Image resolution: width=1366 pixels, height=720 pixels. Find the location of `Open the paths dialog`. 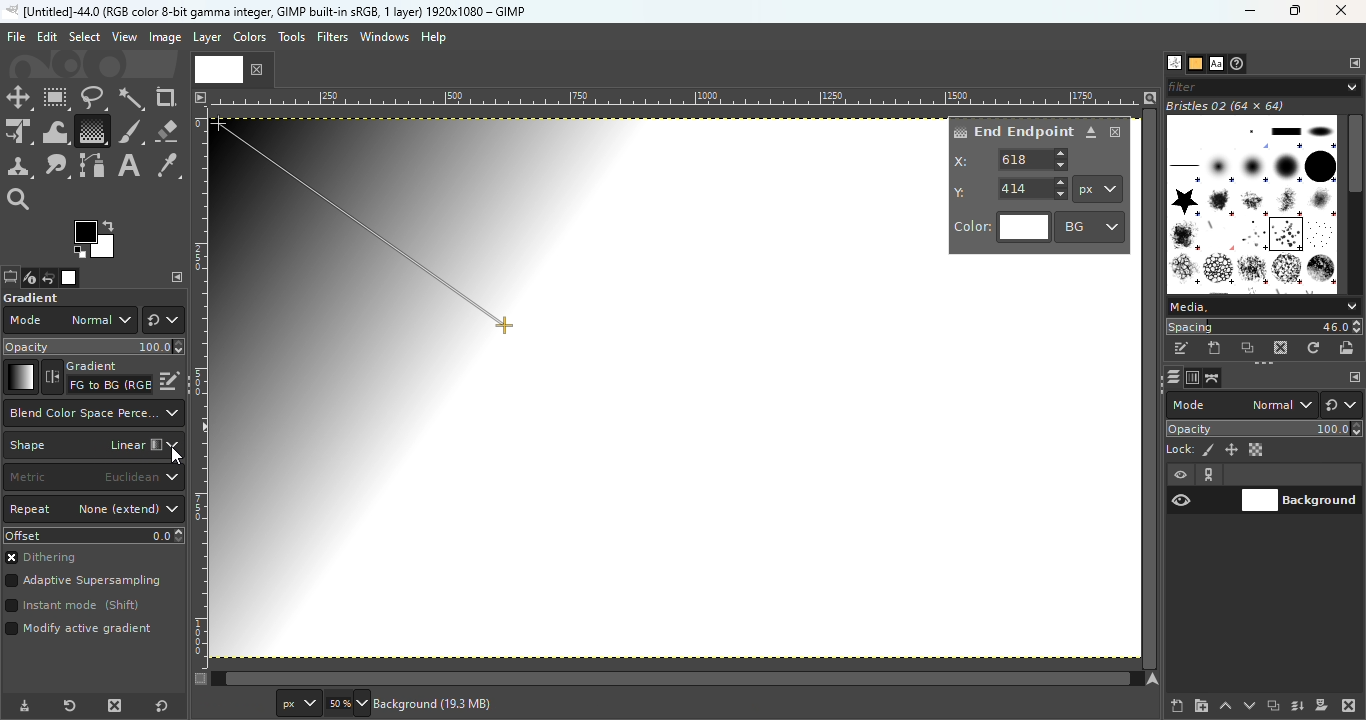

Open the paths dialog is located at coordinates (1213, 378).